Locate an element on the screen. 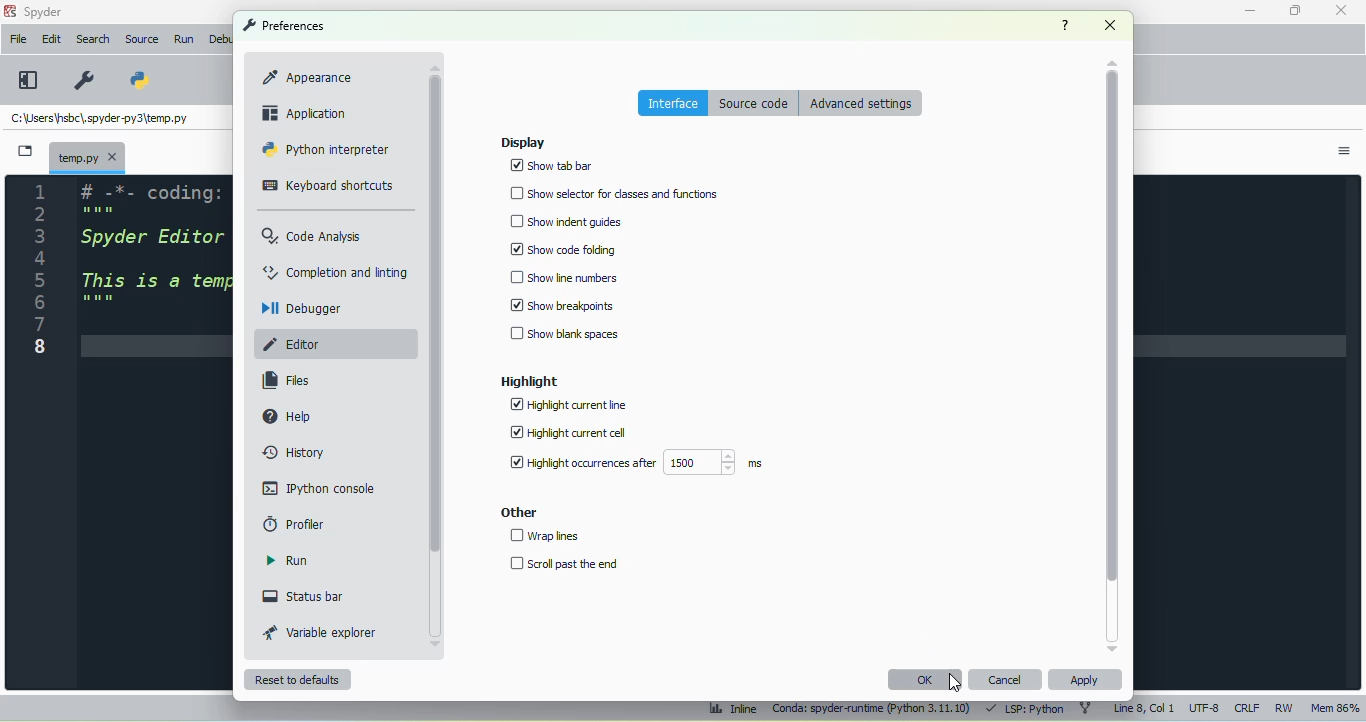 The width and height of the screenshot is (1366, 722). history is located at coordinates (296, 452).